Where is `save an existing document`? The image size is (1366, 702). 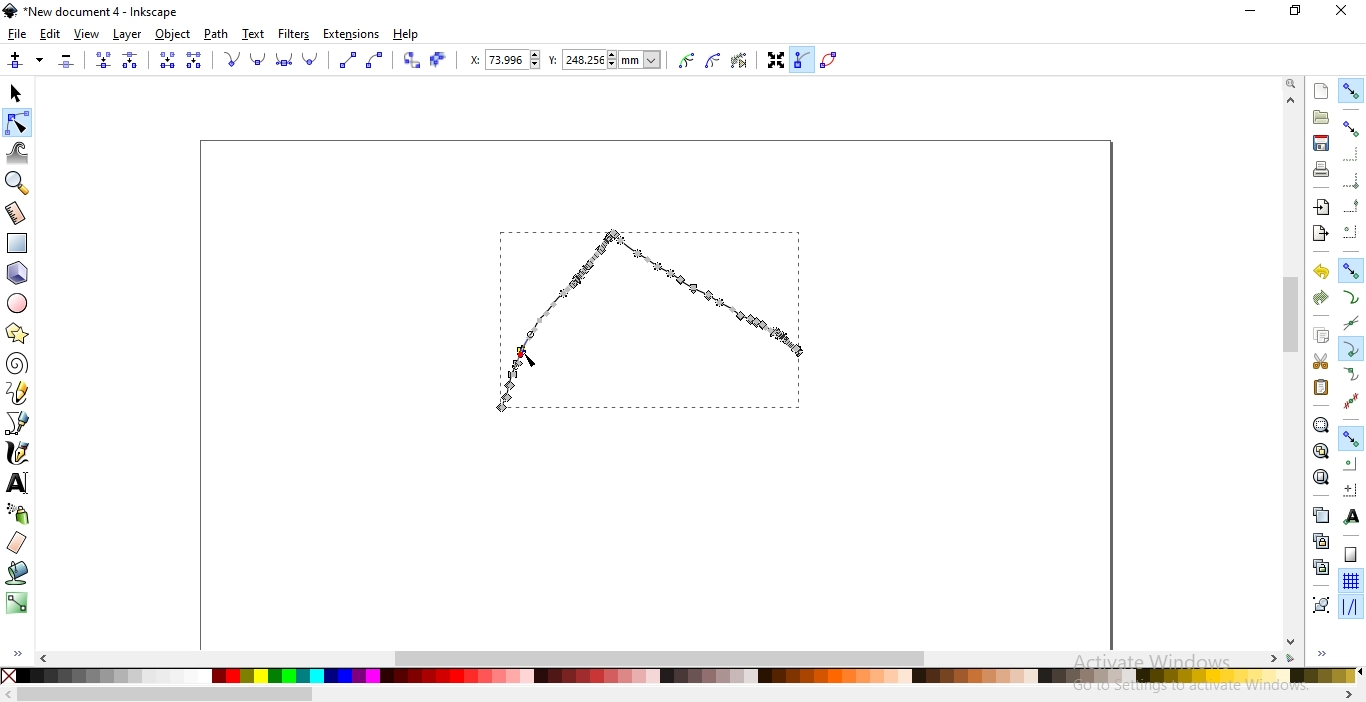 save an existing document is located at coordinates (1321, 142).